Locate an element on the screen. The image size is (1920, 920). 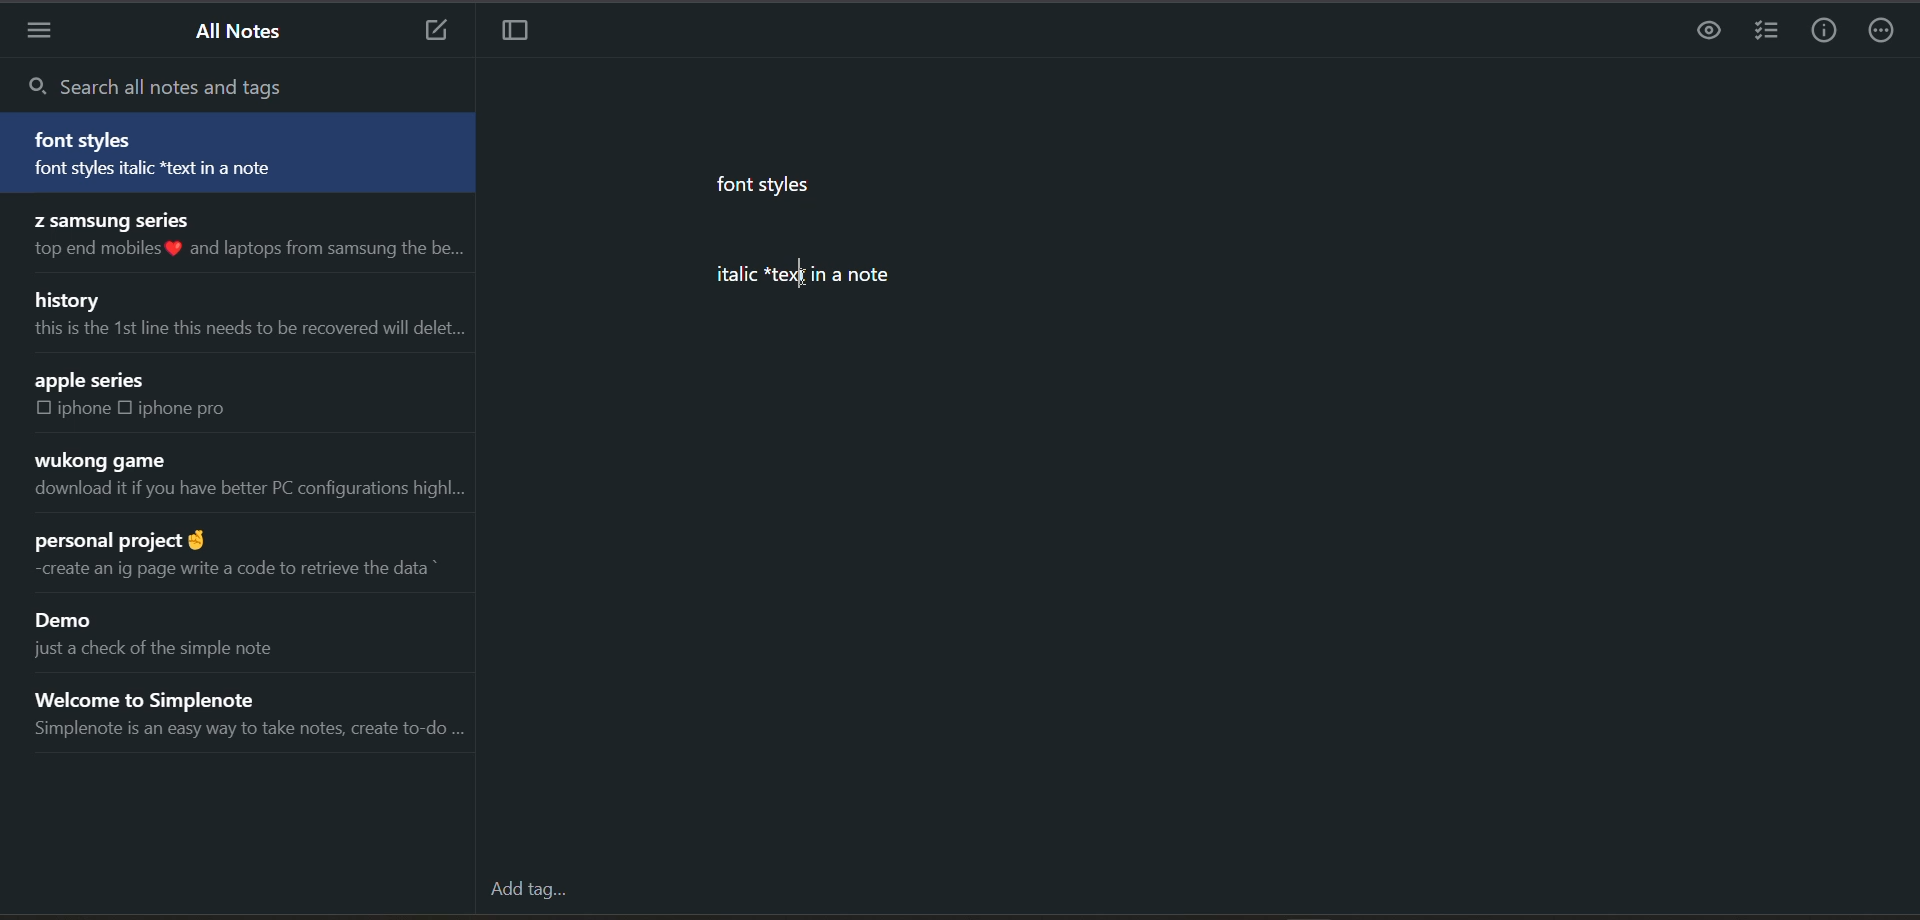
actions is located at coordinates (1887, 28).